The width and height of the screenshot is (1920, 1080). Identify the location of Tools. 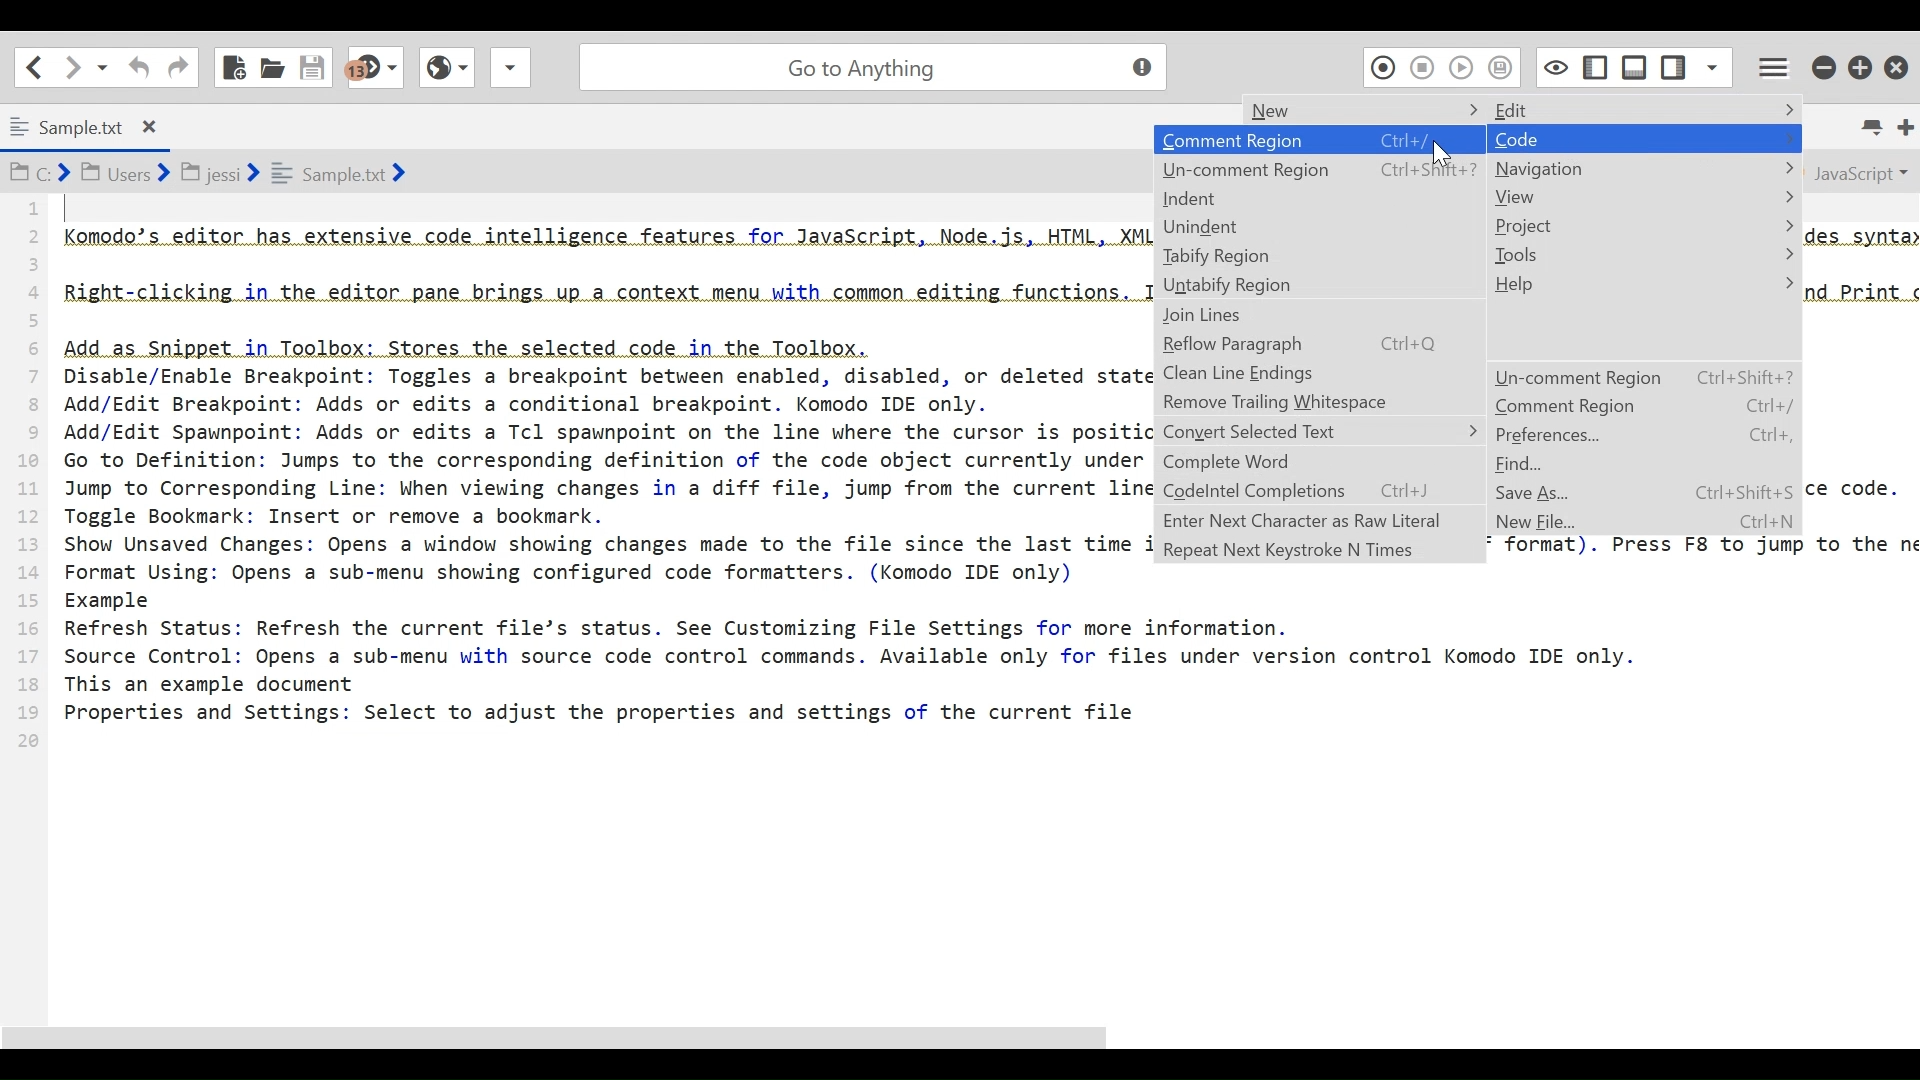
(1643, 254).